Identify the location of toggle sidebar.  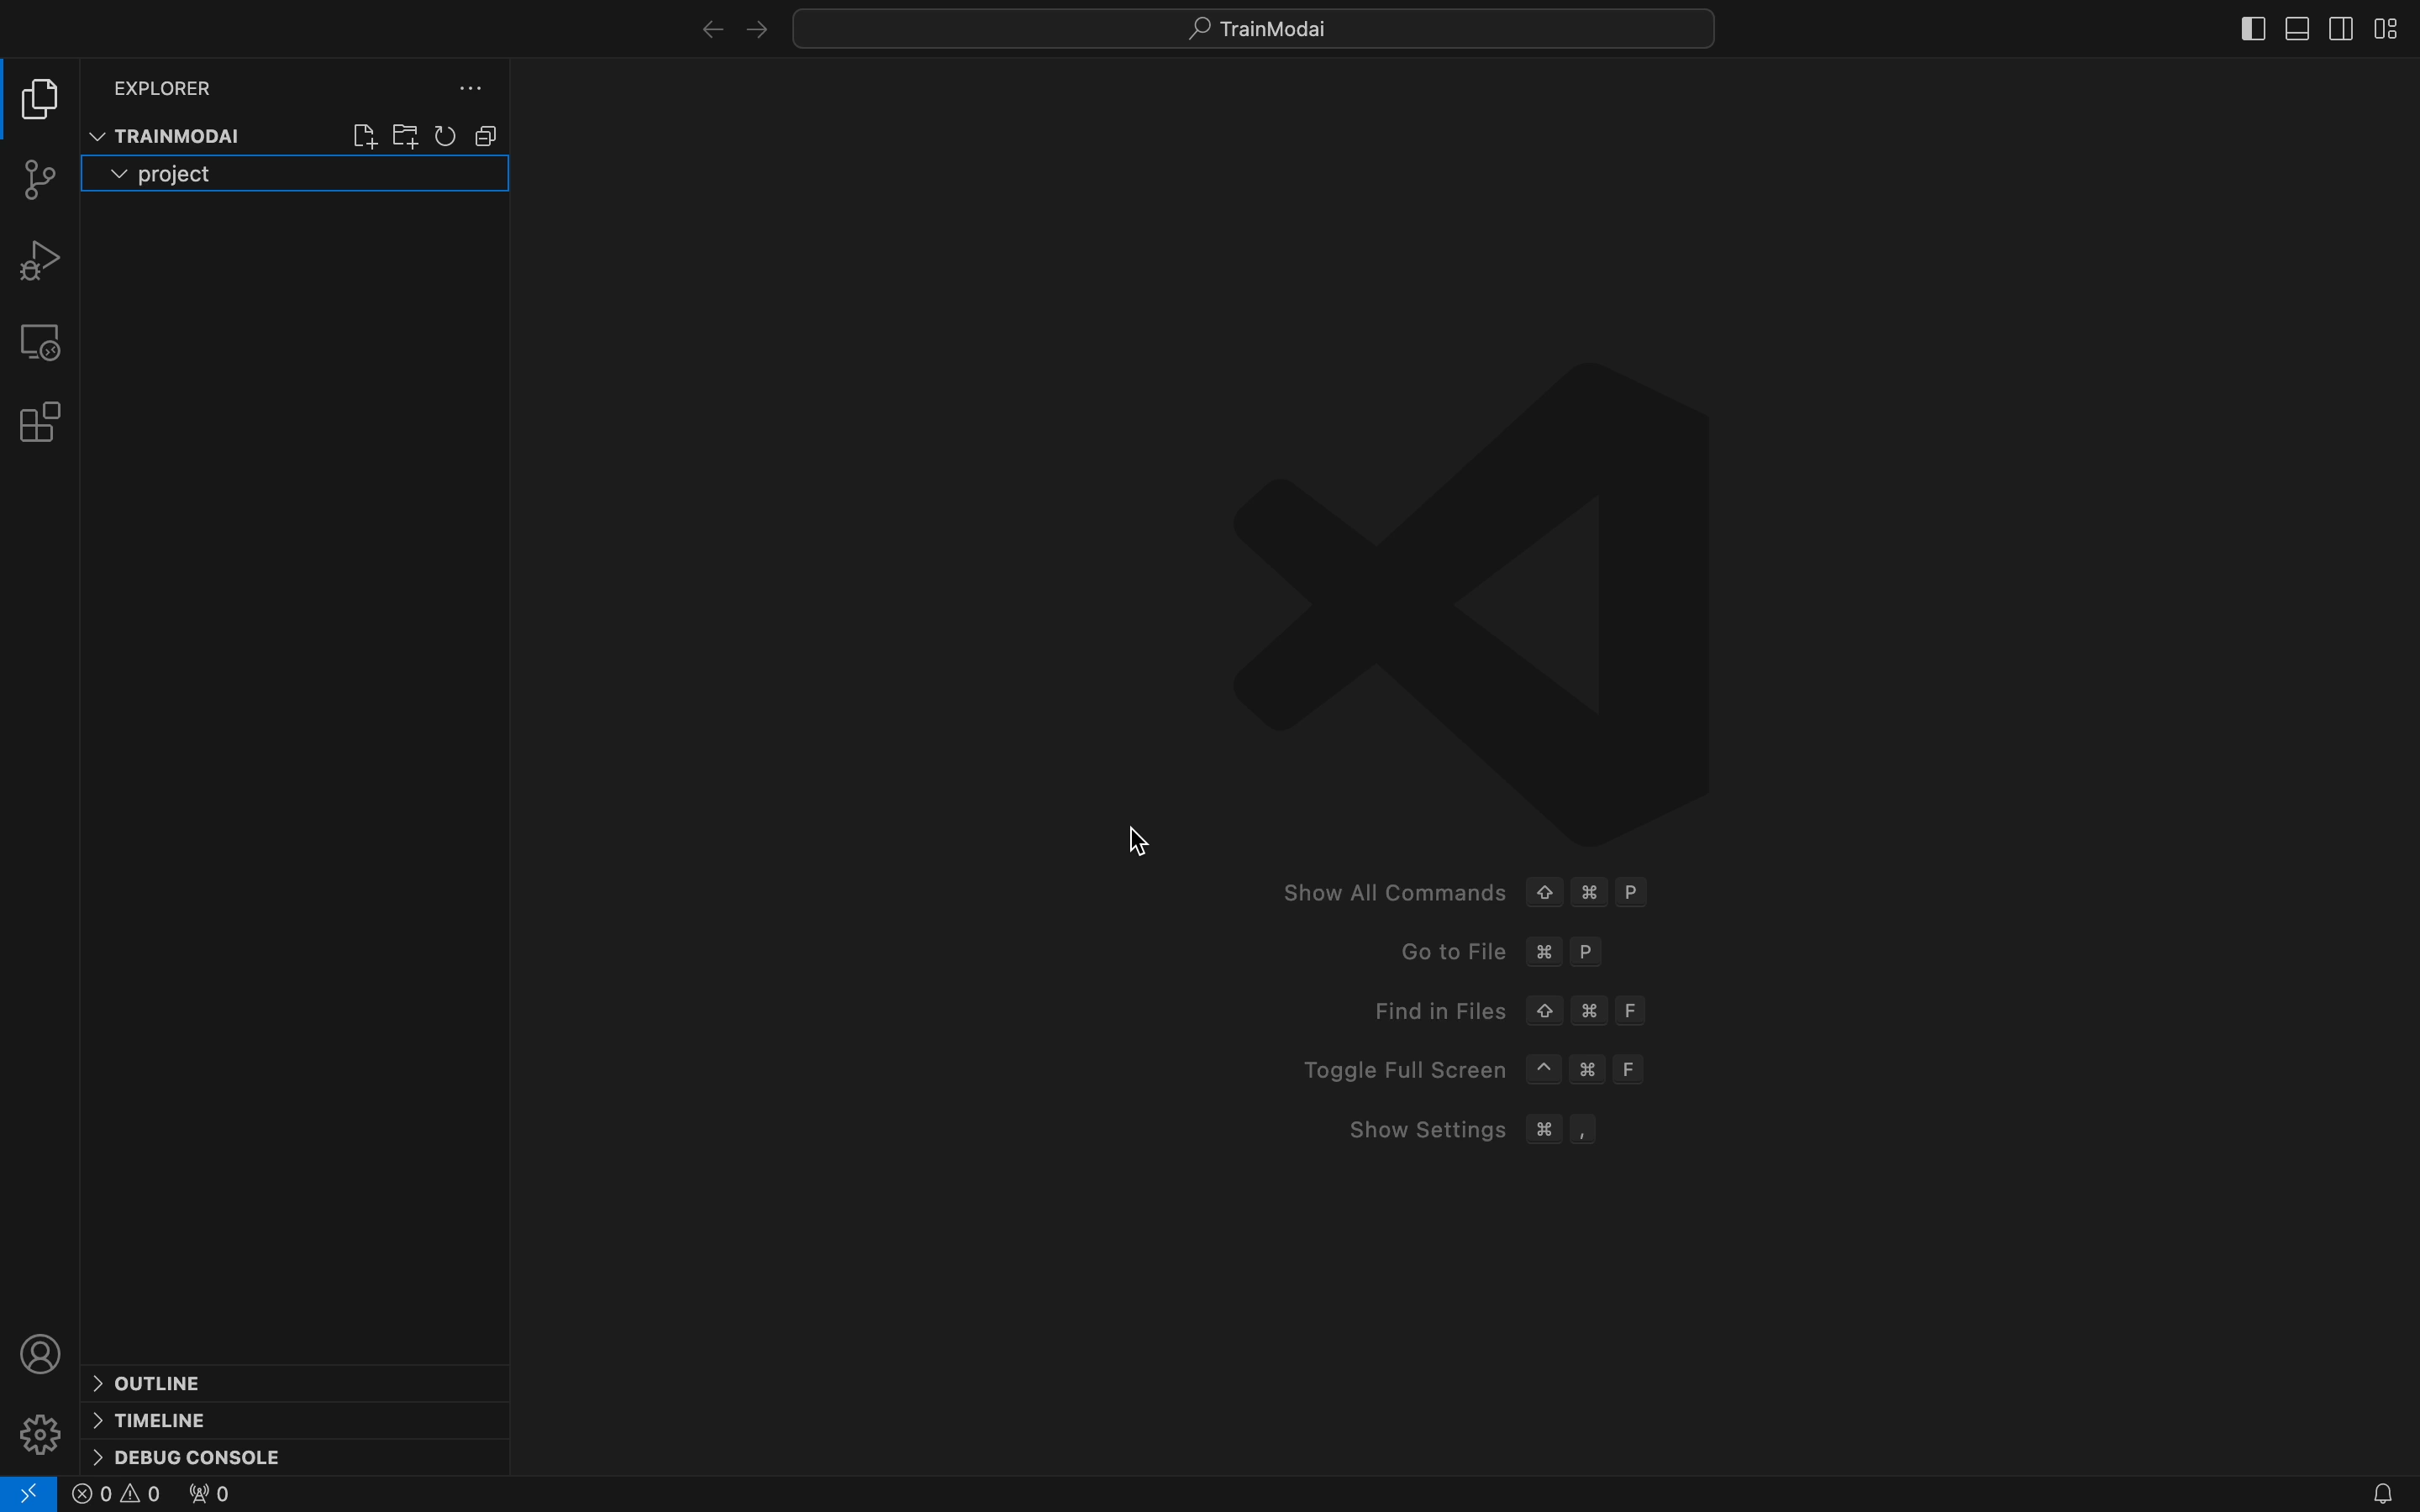
(2247, 26).